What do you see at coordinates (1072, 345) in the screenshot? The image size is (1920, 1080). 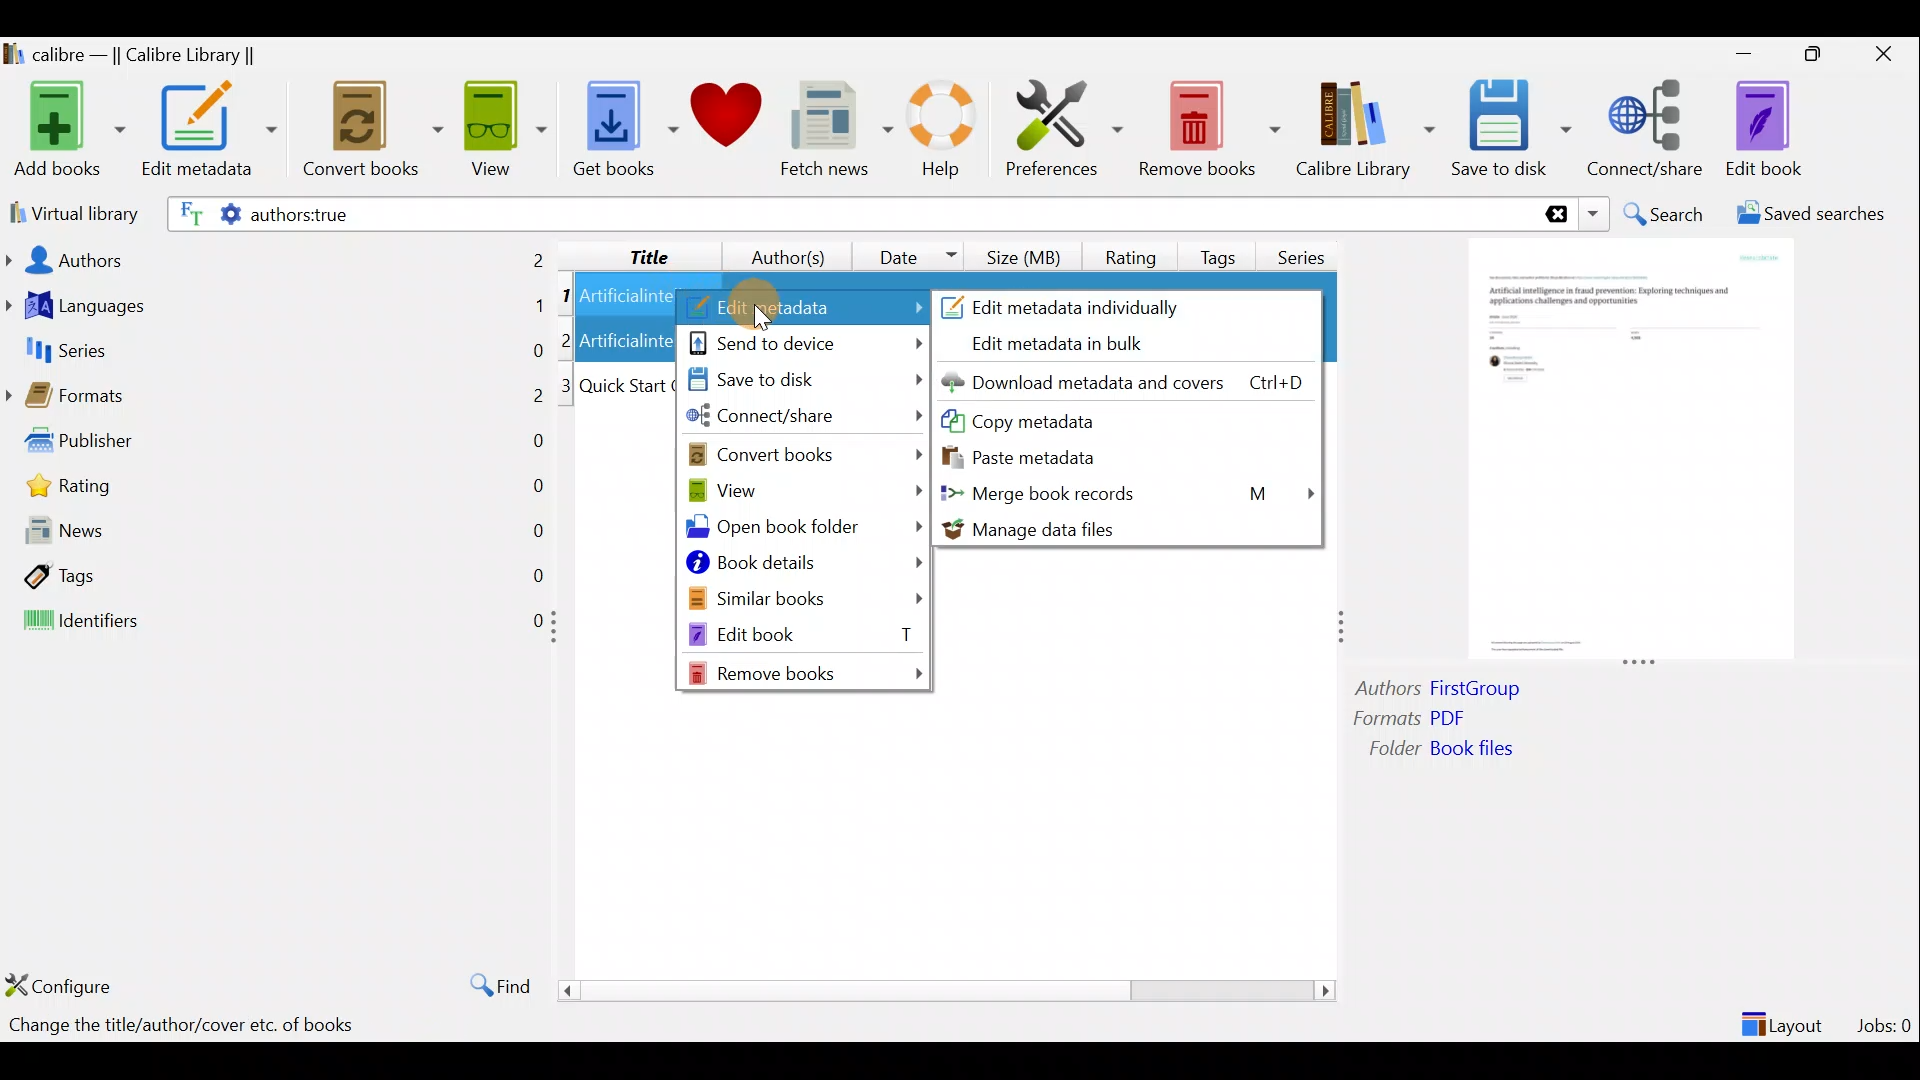 I see `Edit metadata in bulk` at bounding box center [1072, 345].